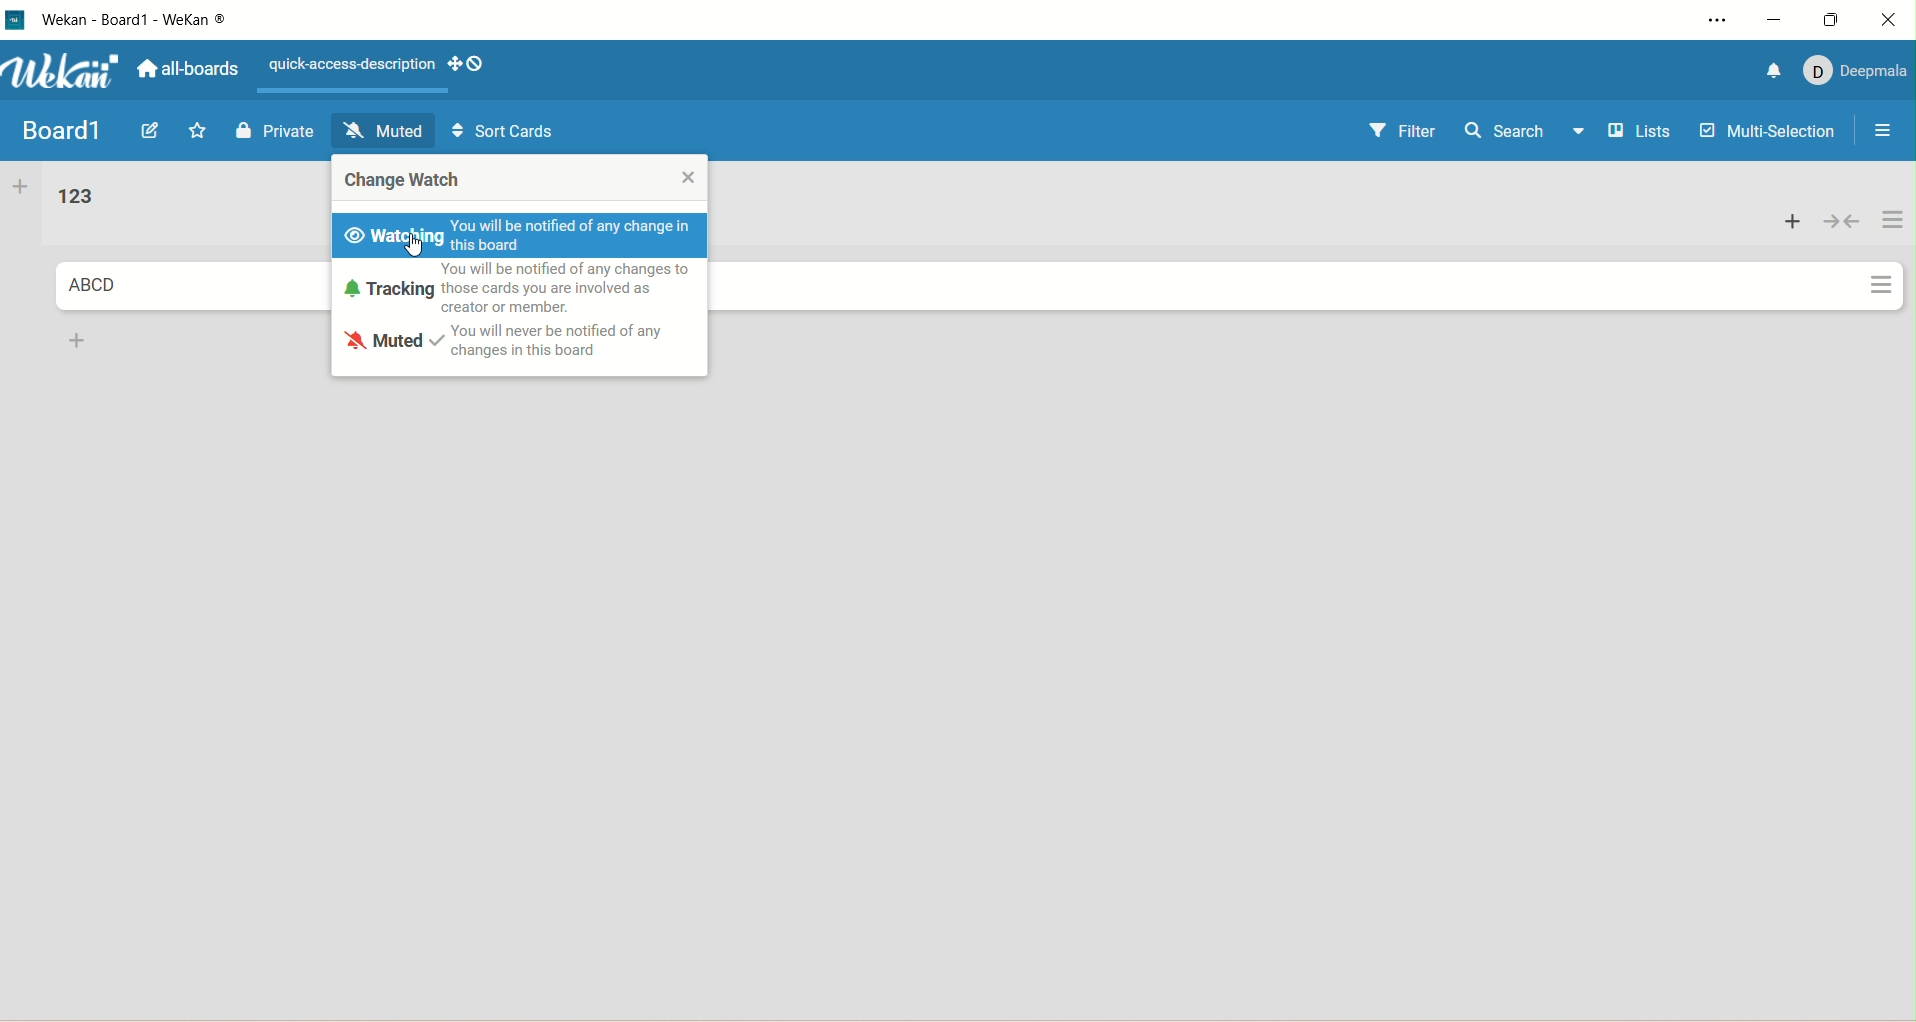 This screenshot has width=1916, height=1022. What do you see at coordinates (204, 132) in the screenshot?
I see `favorite` at bounding box center [204, 132].